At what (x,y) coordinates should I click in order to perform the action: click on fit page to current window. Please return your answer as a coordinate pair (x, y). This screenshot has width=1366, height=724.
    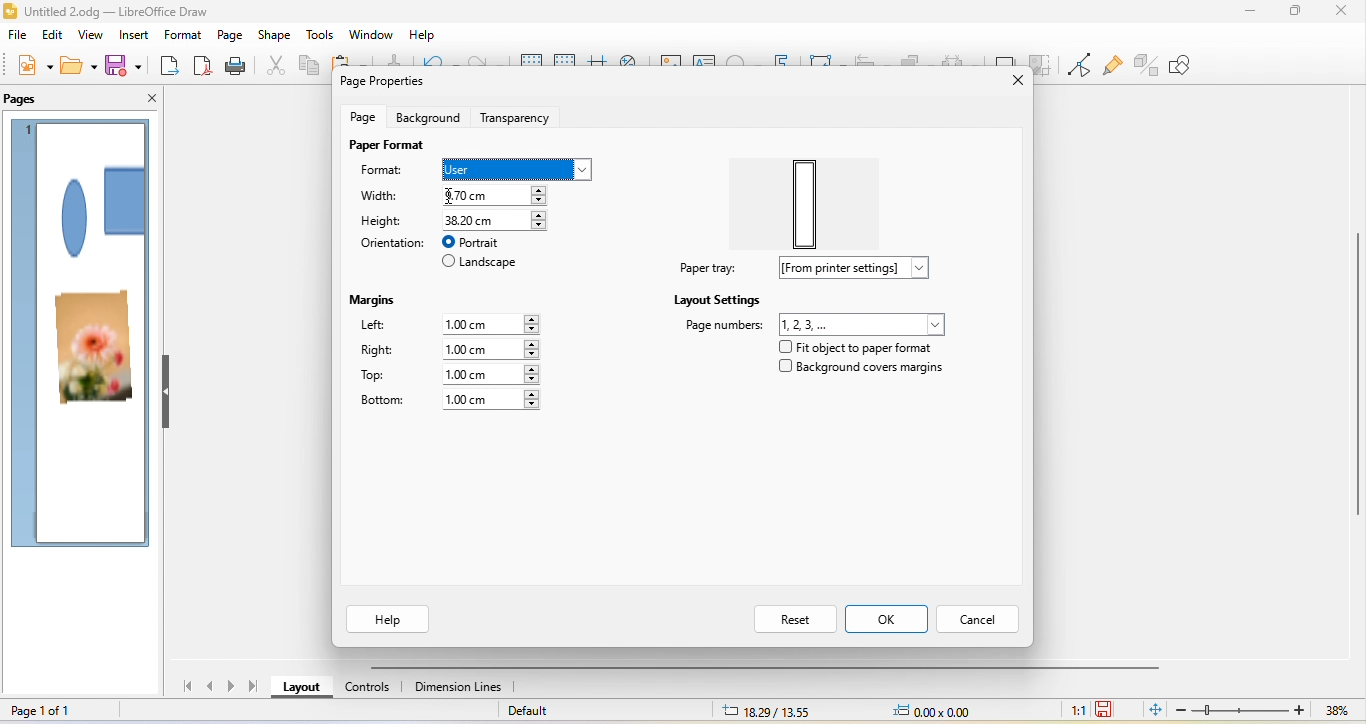
    Looking at the image, I should click on (1152, 711).